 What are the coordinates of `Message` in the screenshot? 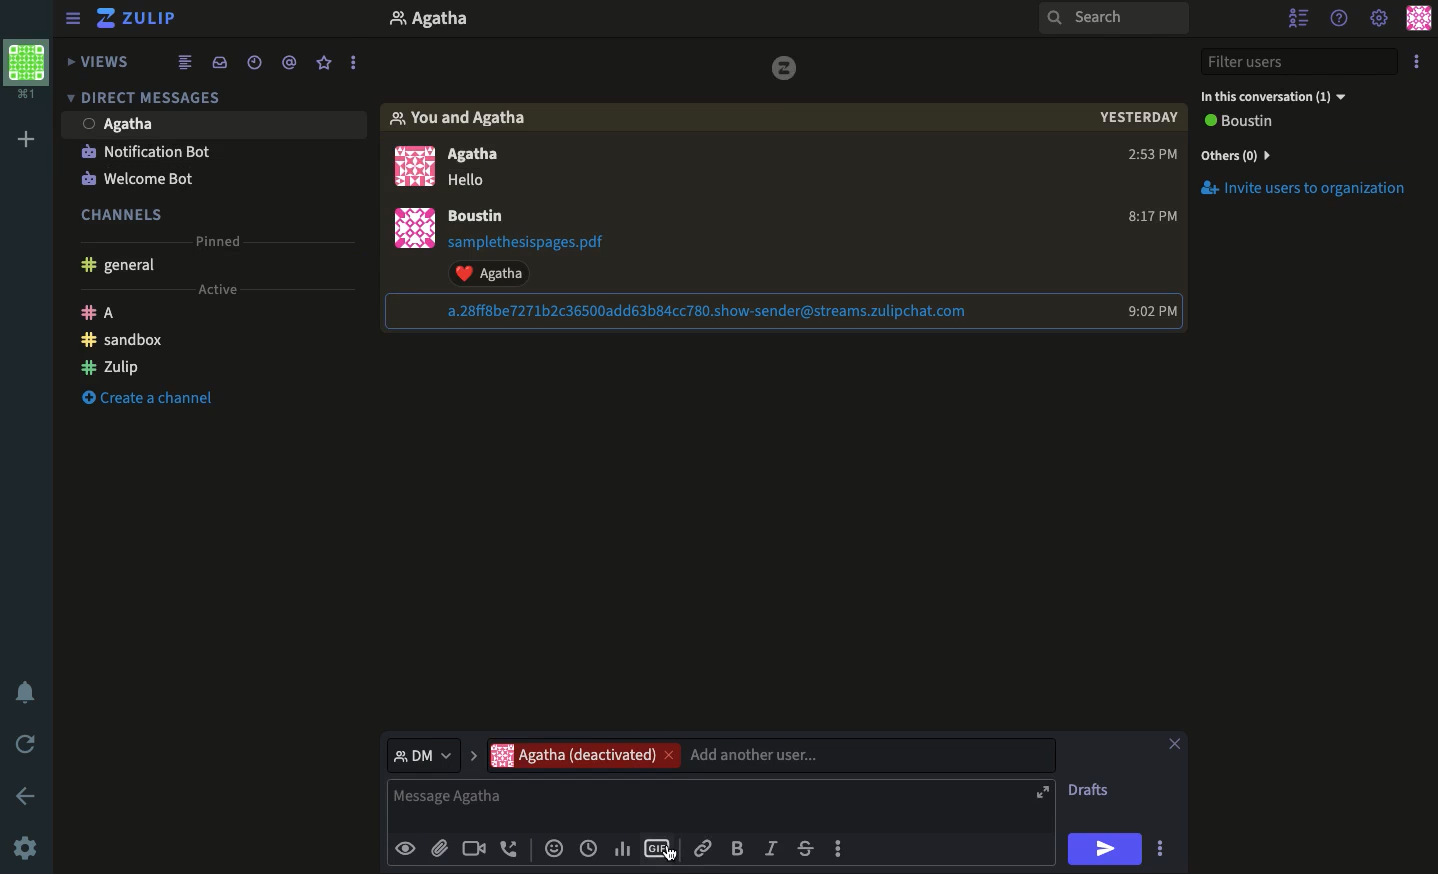 It's located at (720, 805).